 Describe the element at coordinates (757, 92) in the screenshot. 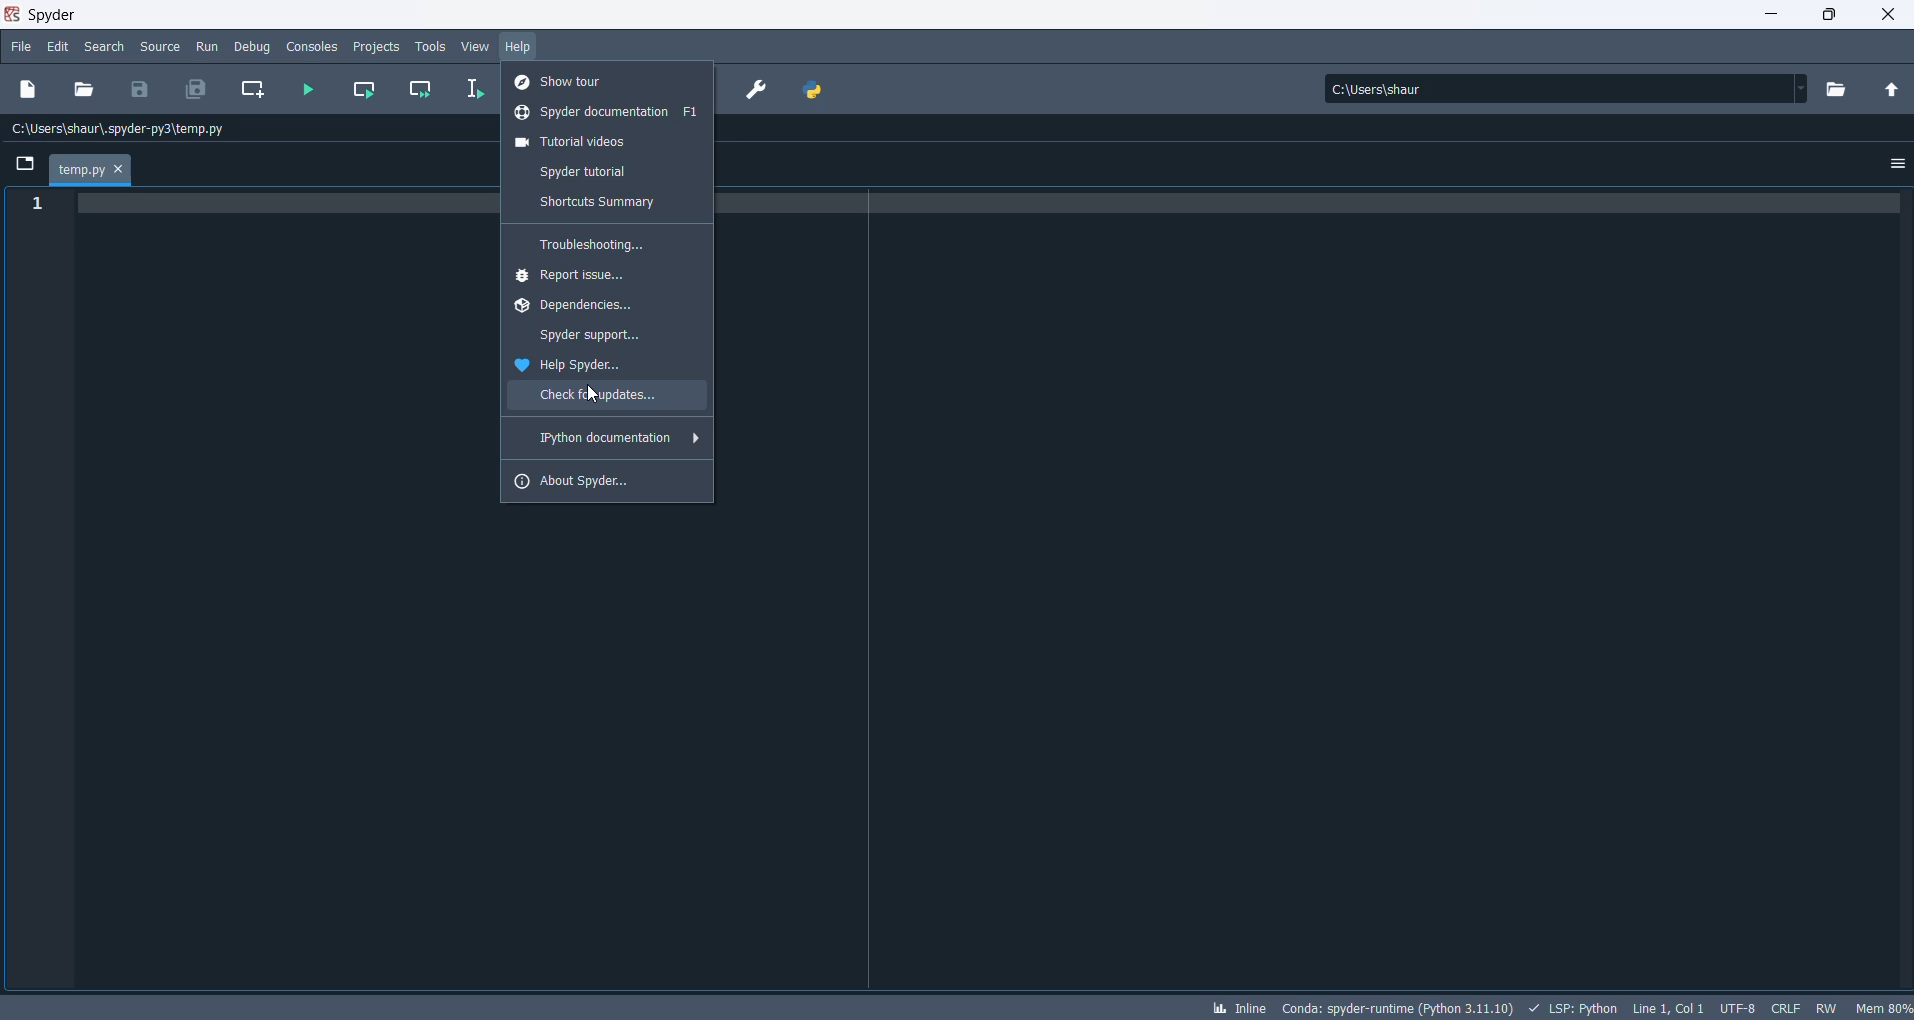

I see `PREFERENCES` at that location.